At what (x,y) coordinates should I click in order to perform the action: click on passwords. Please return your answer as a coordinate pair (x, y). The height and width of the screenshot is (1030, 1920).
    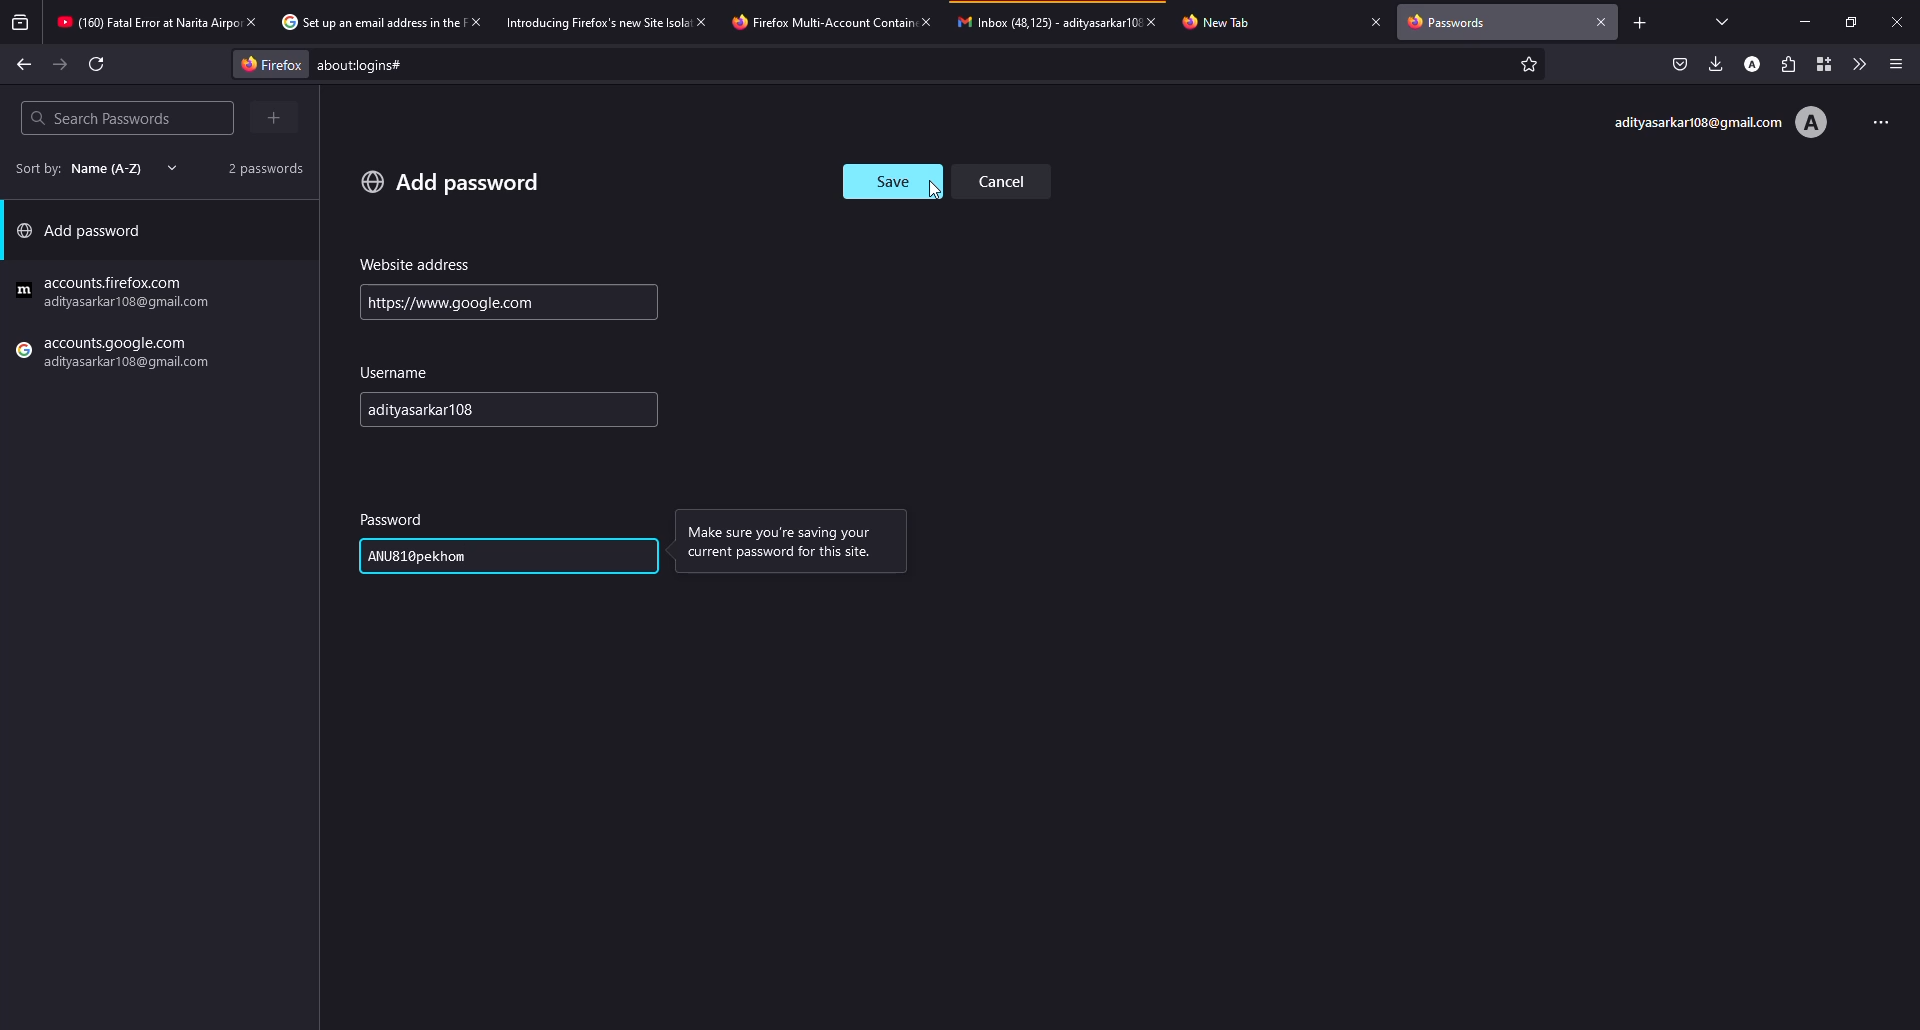
    Looking at the image, I should click on (1452, 24).